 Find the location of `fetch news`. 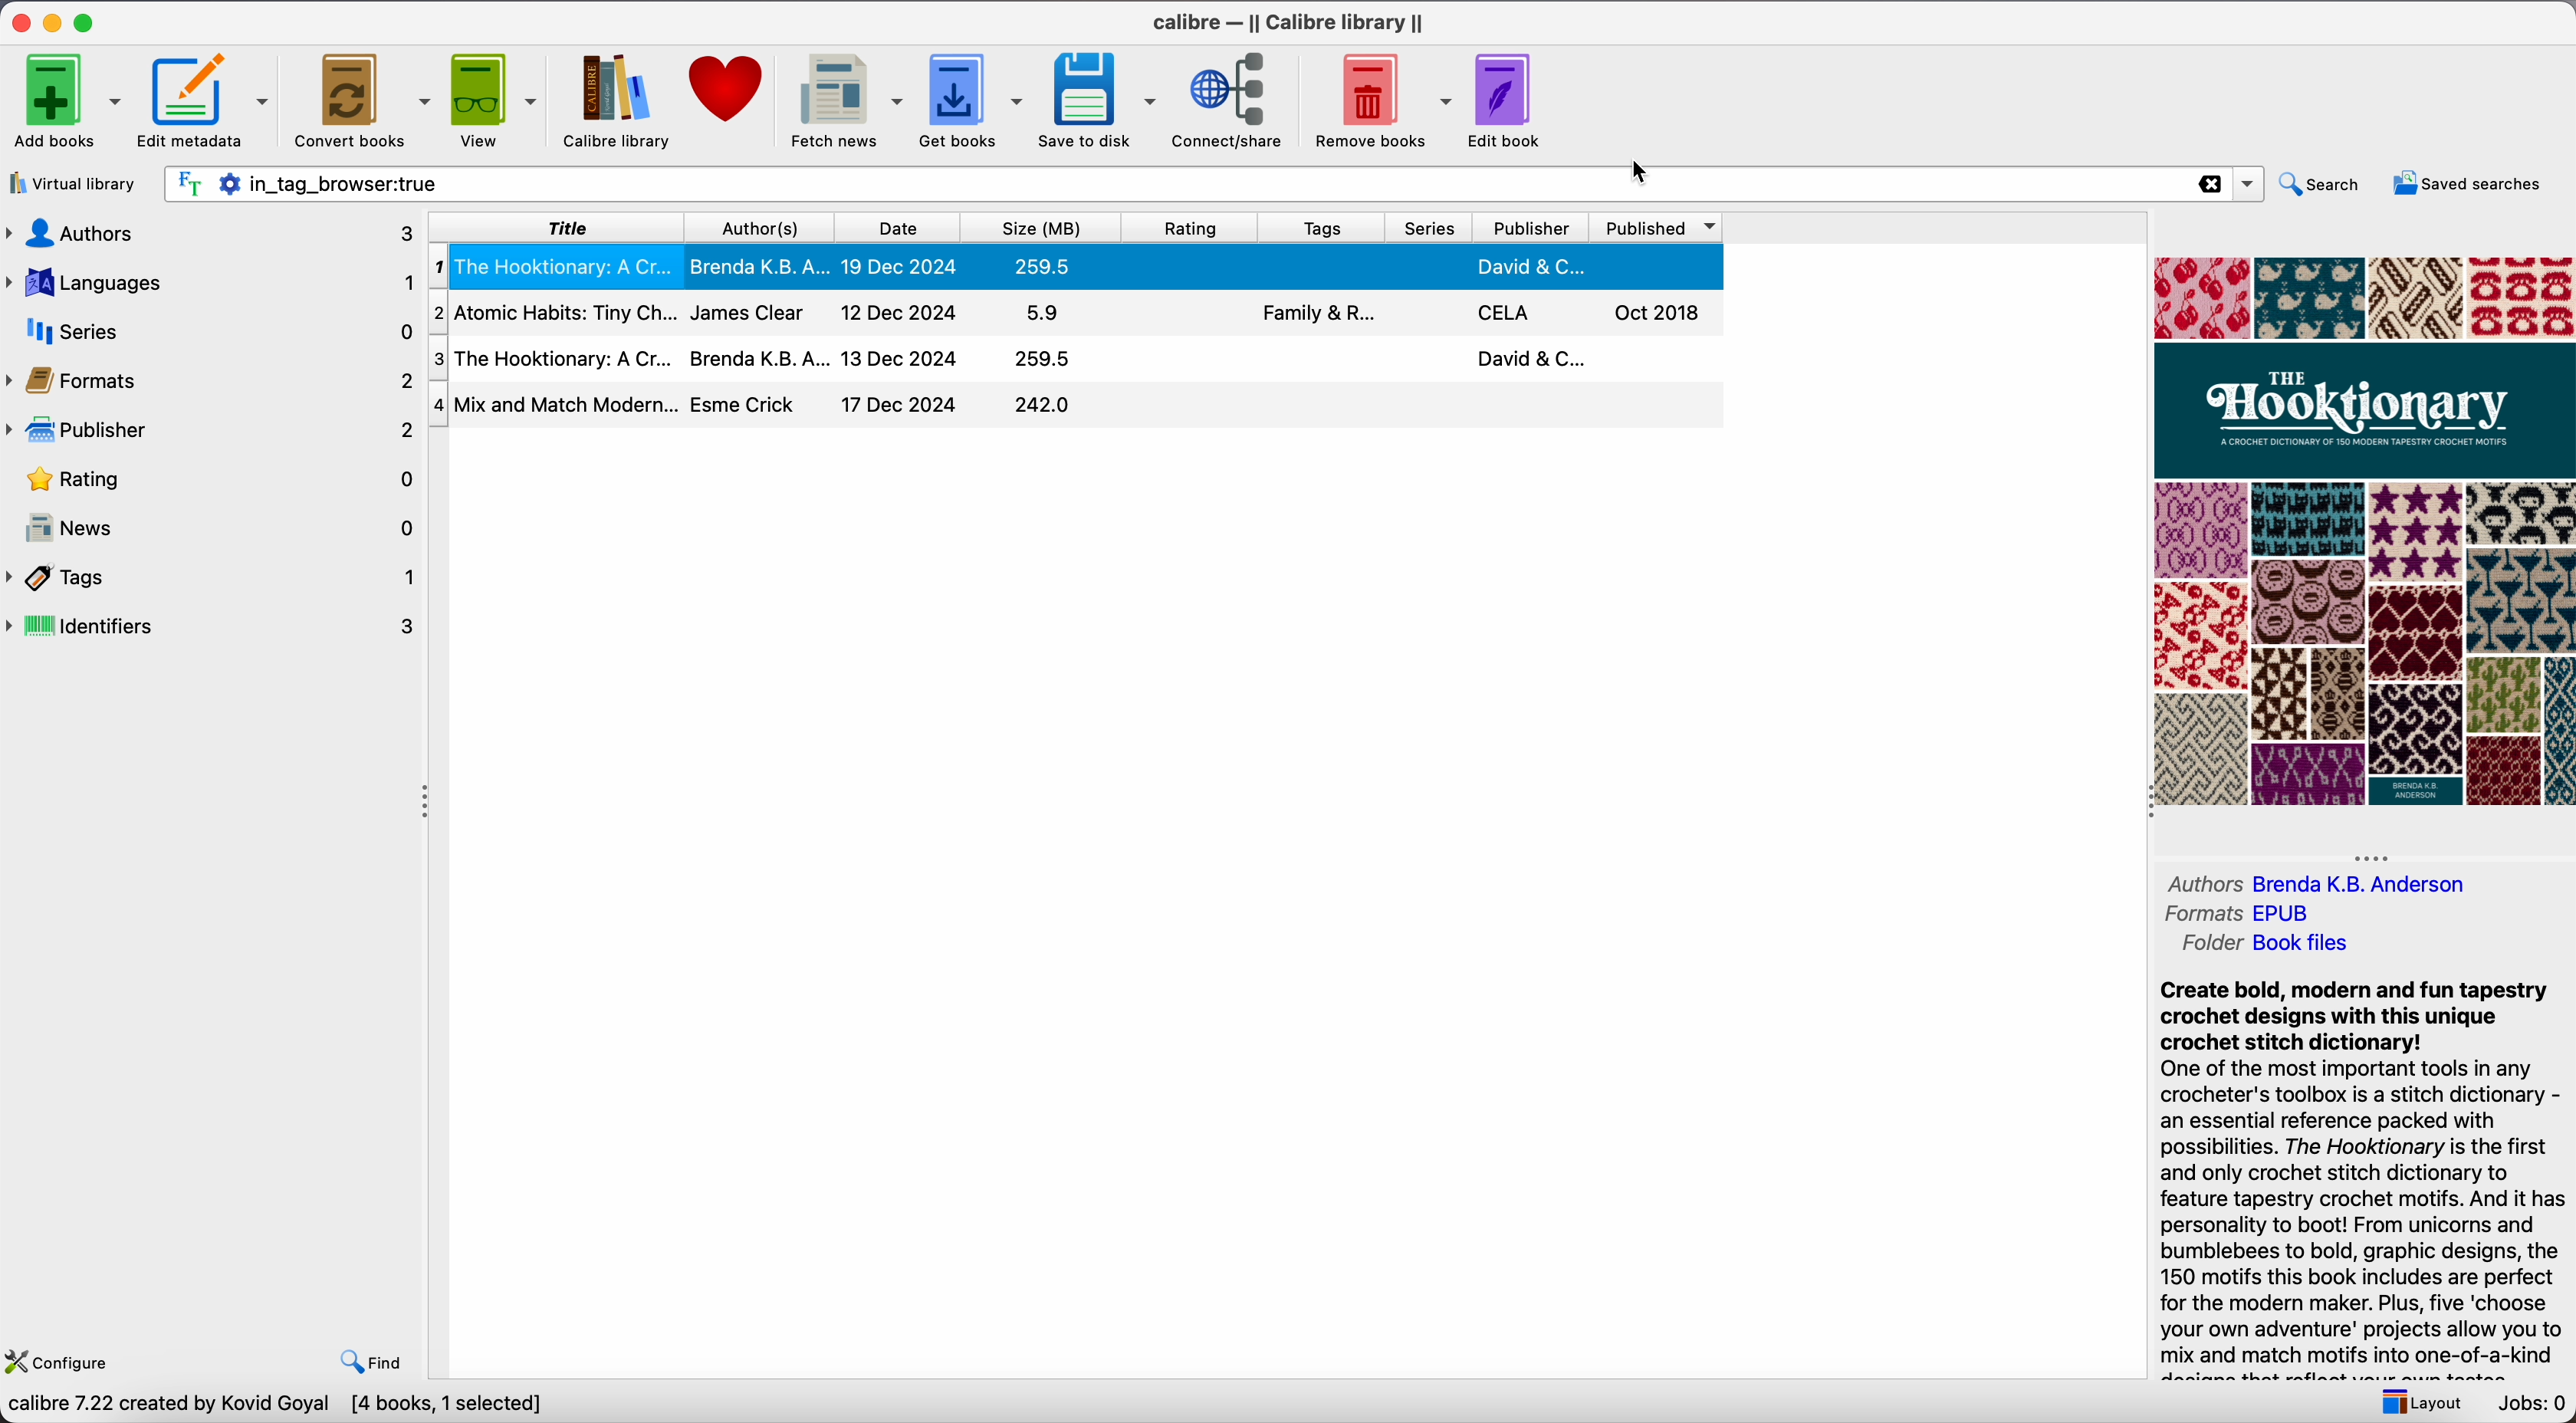

fetch news is located at coordinates (845, 99).